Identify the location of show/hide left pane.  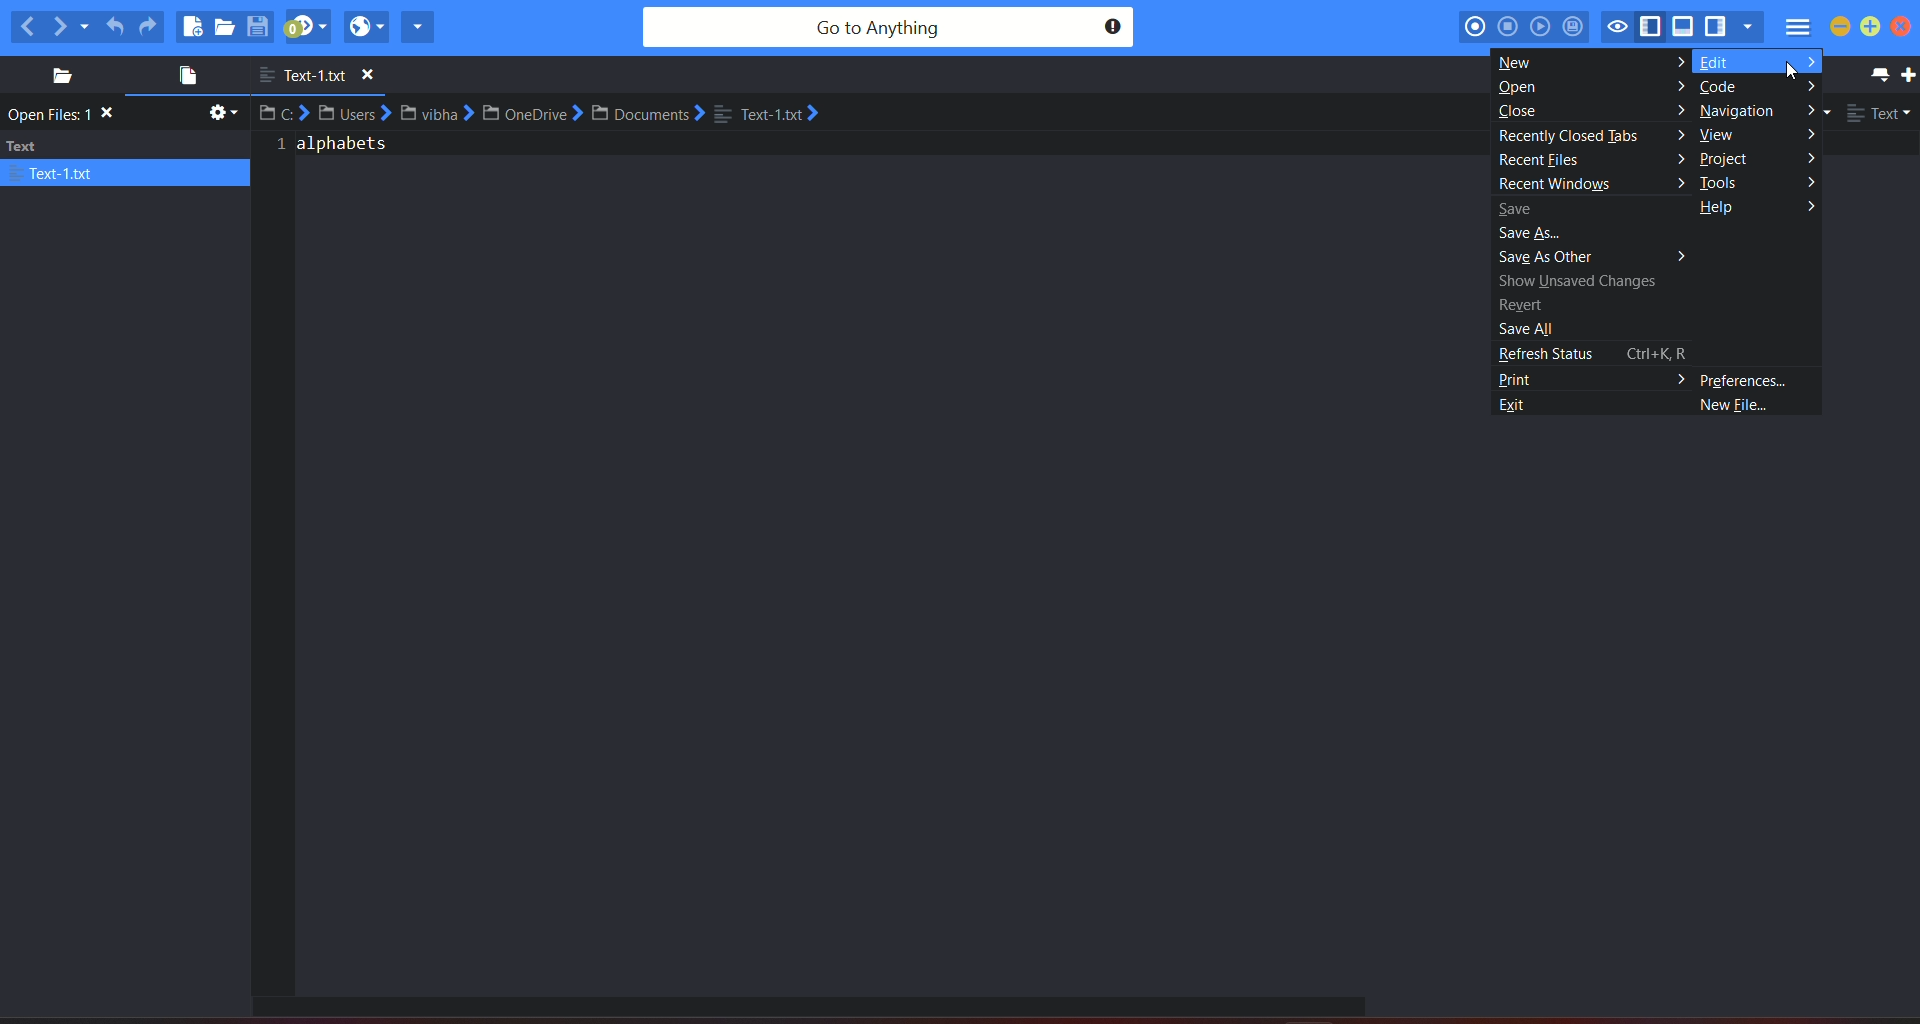
(1651, 27).